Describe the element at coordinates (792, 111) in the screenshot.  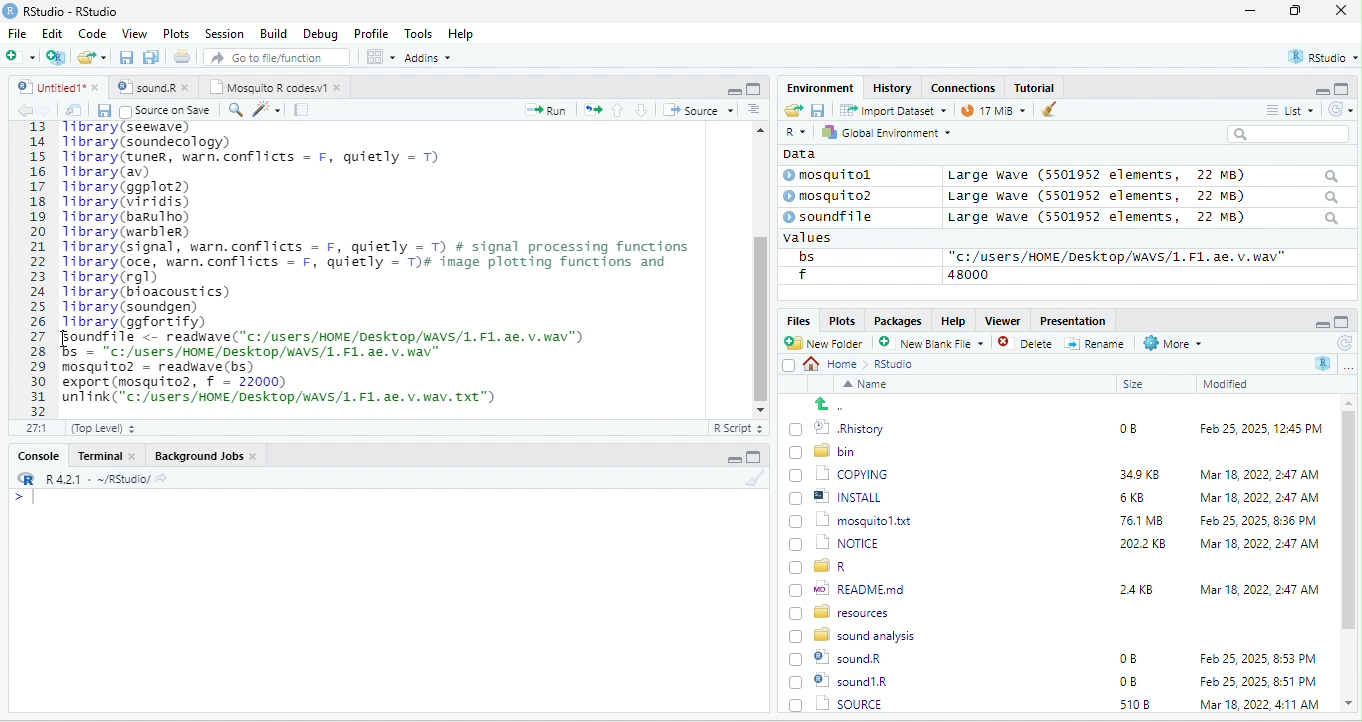
I see `open` at that location.